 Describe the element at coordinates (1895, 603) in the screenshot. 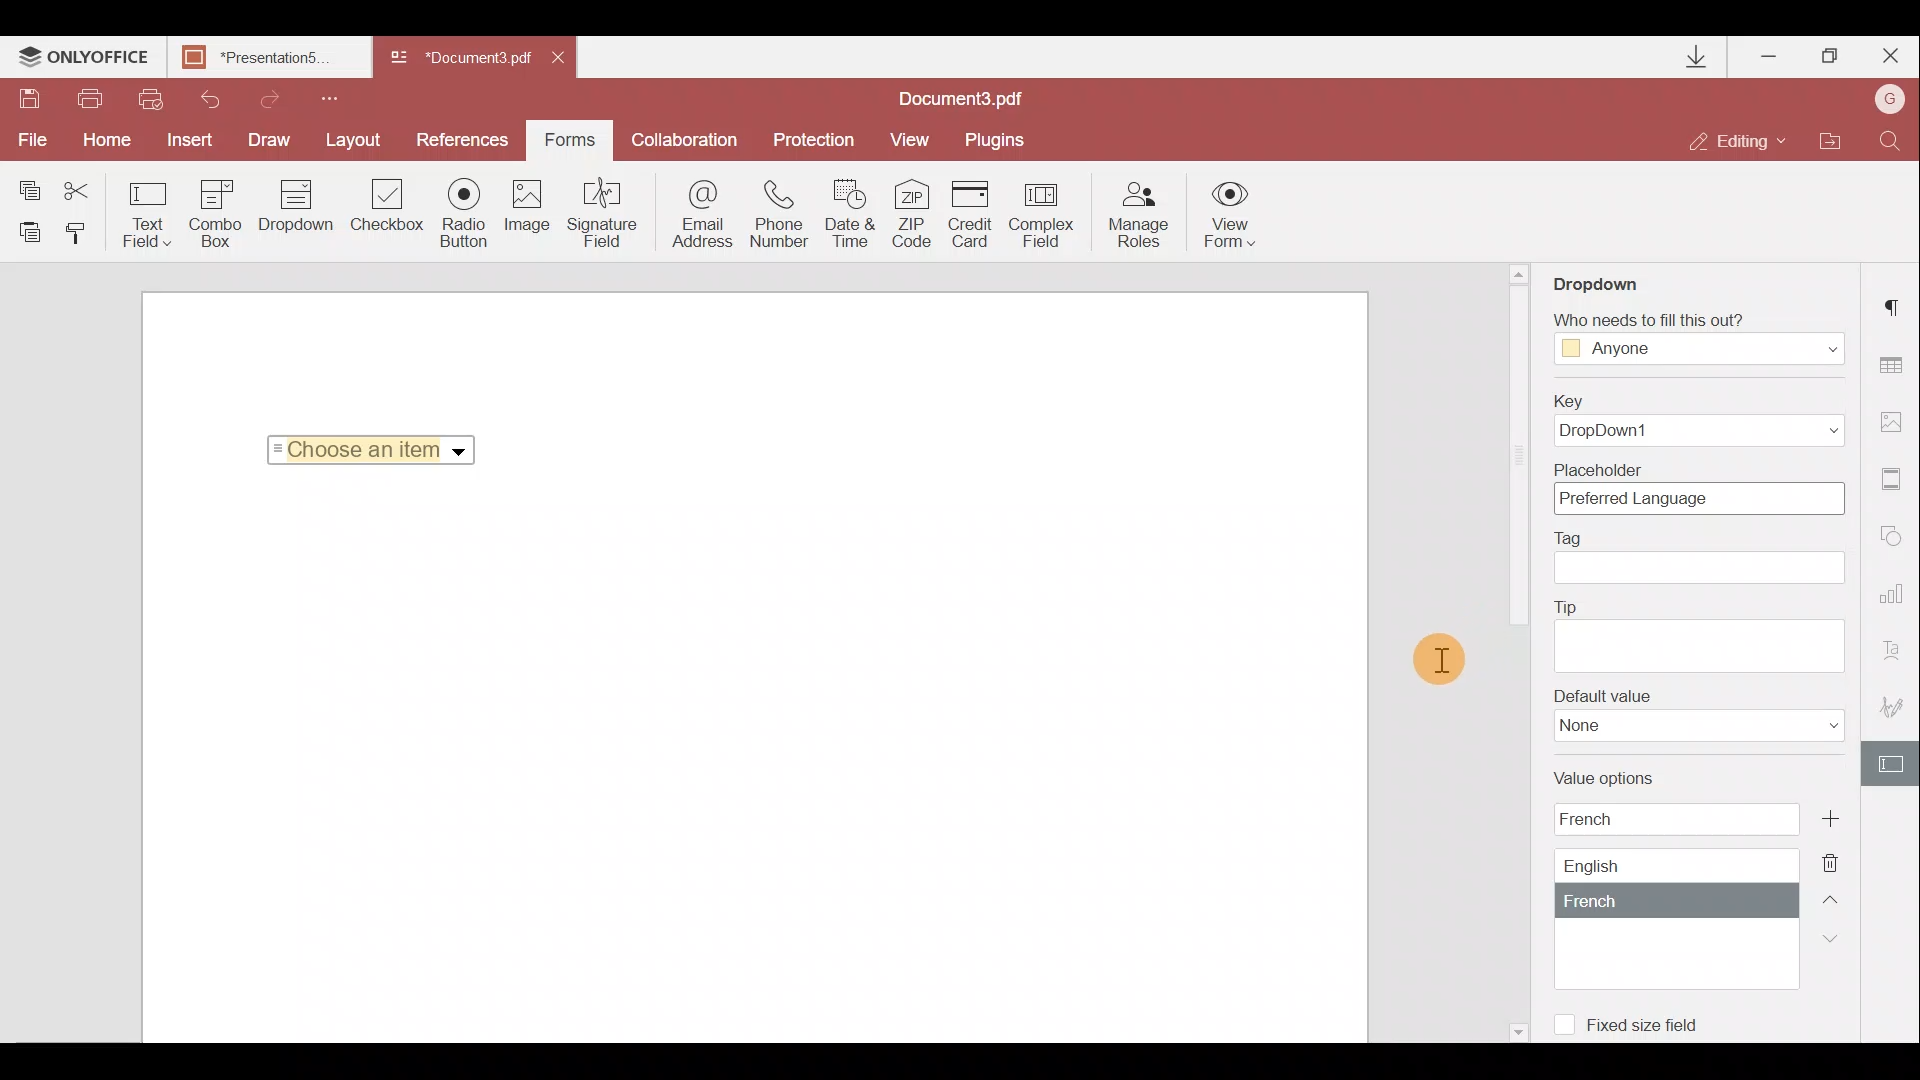

I see `Chart settings` at that location.